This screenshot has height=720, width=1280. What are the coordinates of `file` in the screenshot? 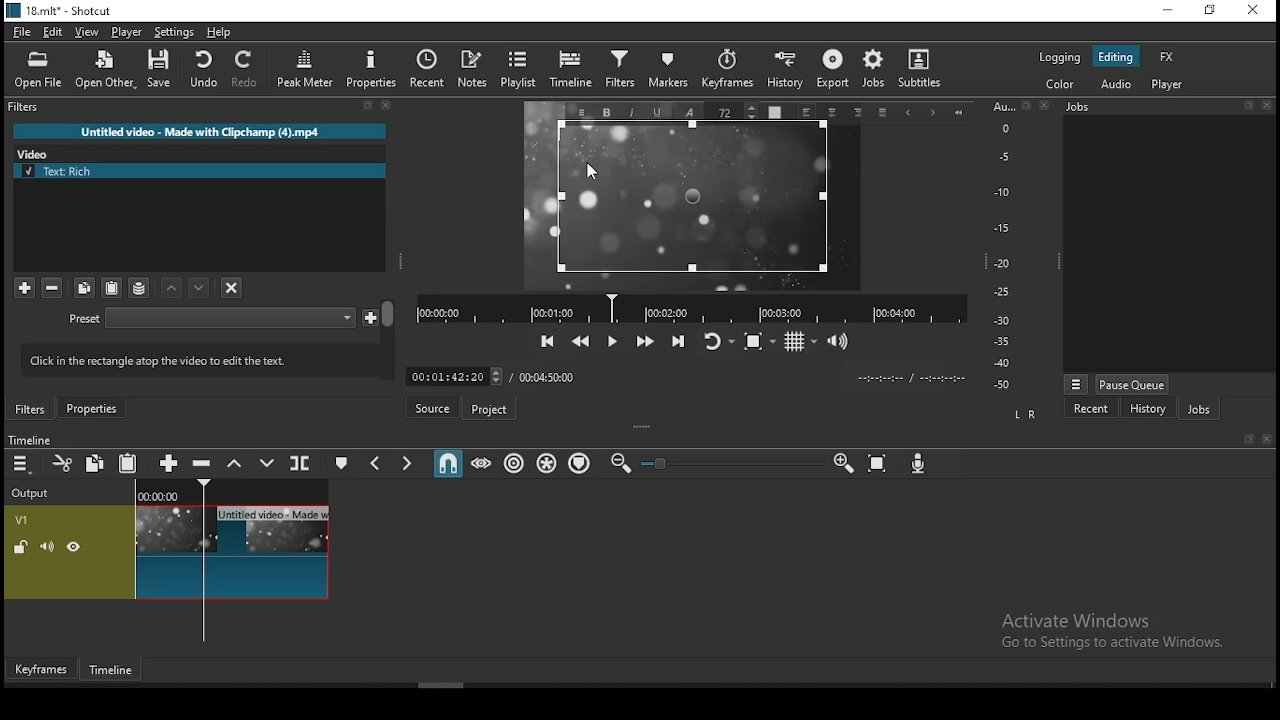 It's located at (22, 33).